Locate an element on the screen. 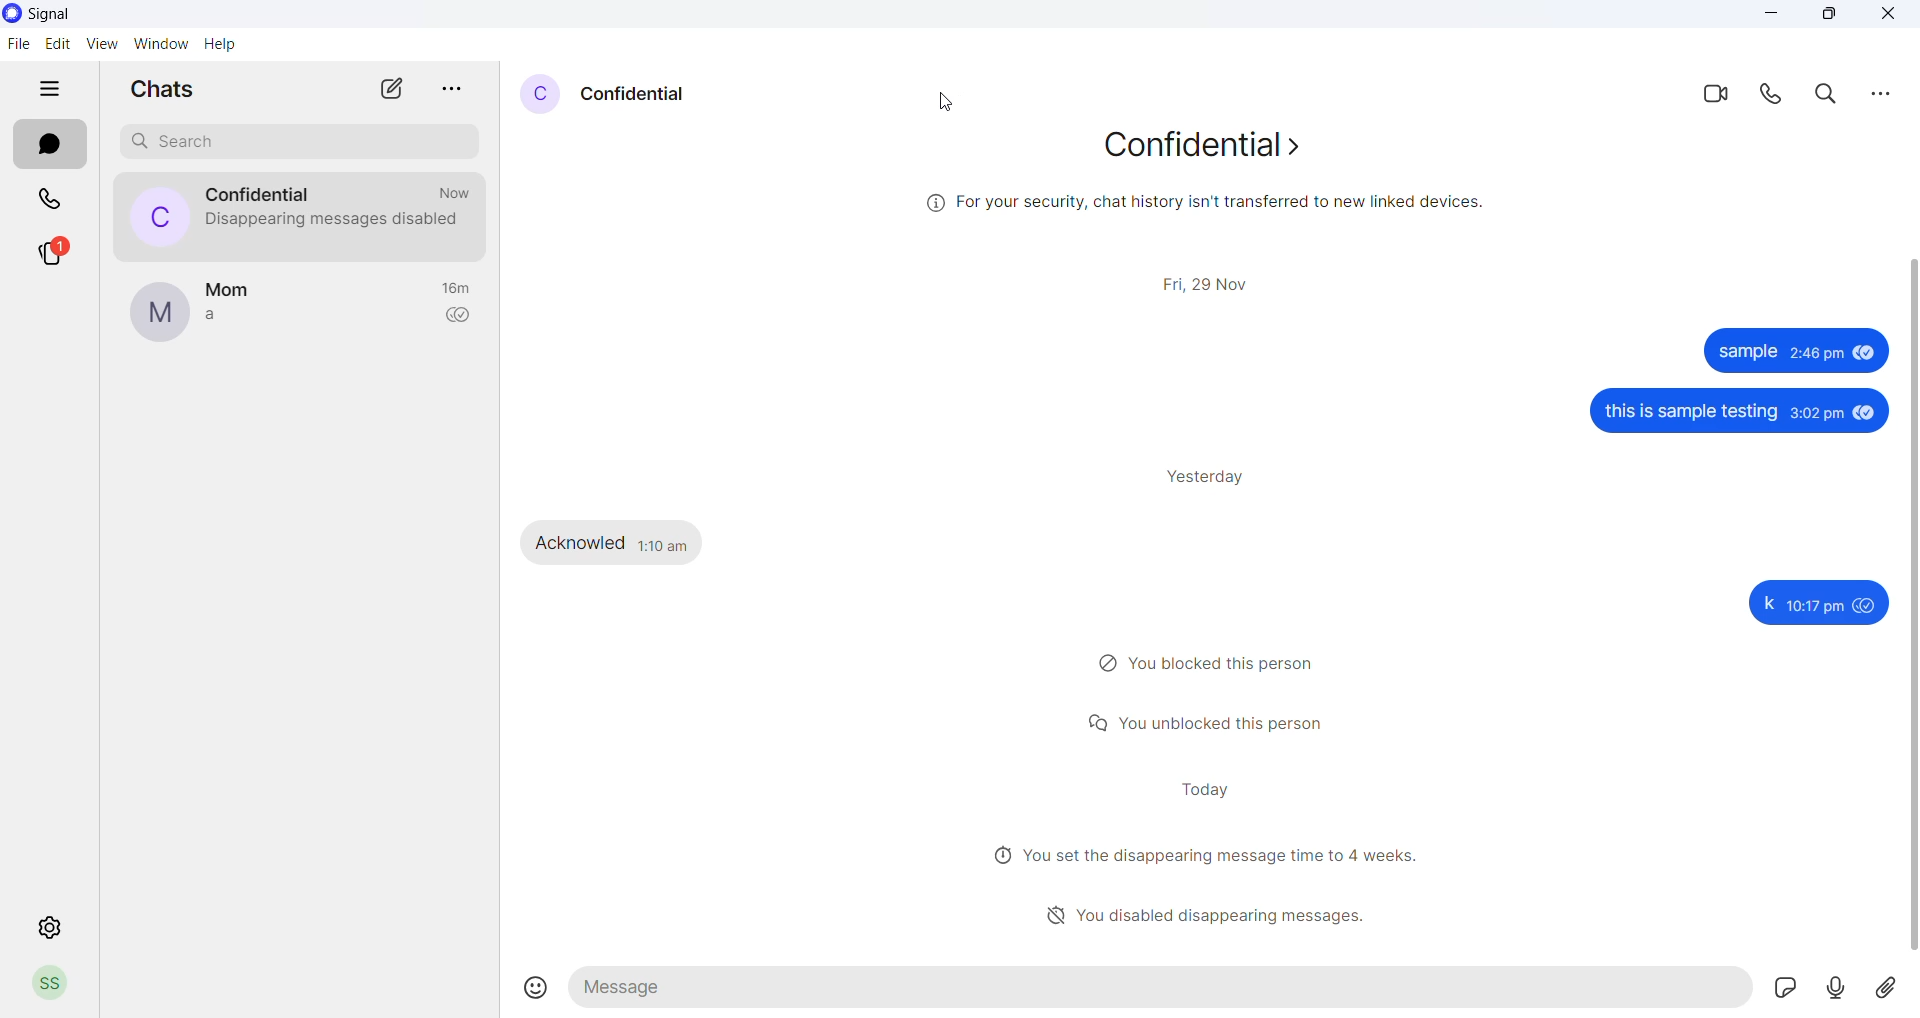 The width and height of the screenshot is (1920, 1018). contact name is located at coordinates (261, 190).